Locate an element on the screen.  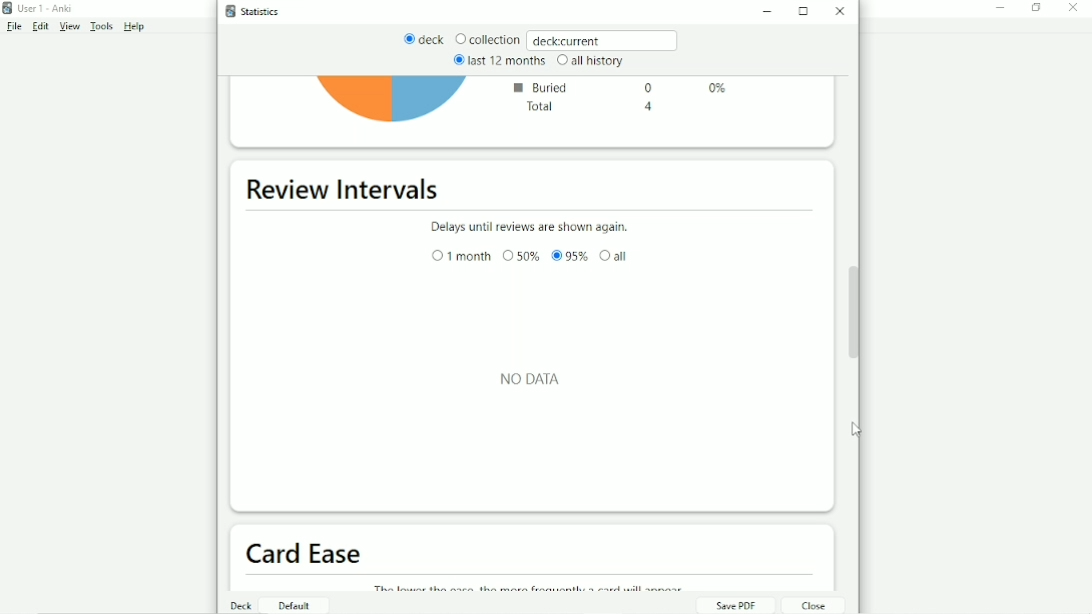
Close is located at coordinates (811, 605).